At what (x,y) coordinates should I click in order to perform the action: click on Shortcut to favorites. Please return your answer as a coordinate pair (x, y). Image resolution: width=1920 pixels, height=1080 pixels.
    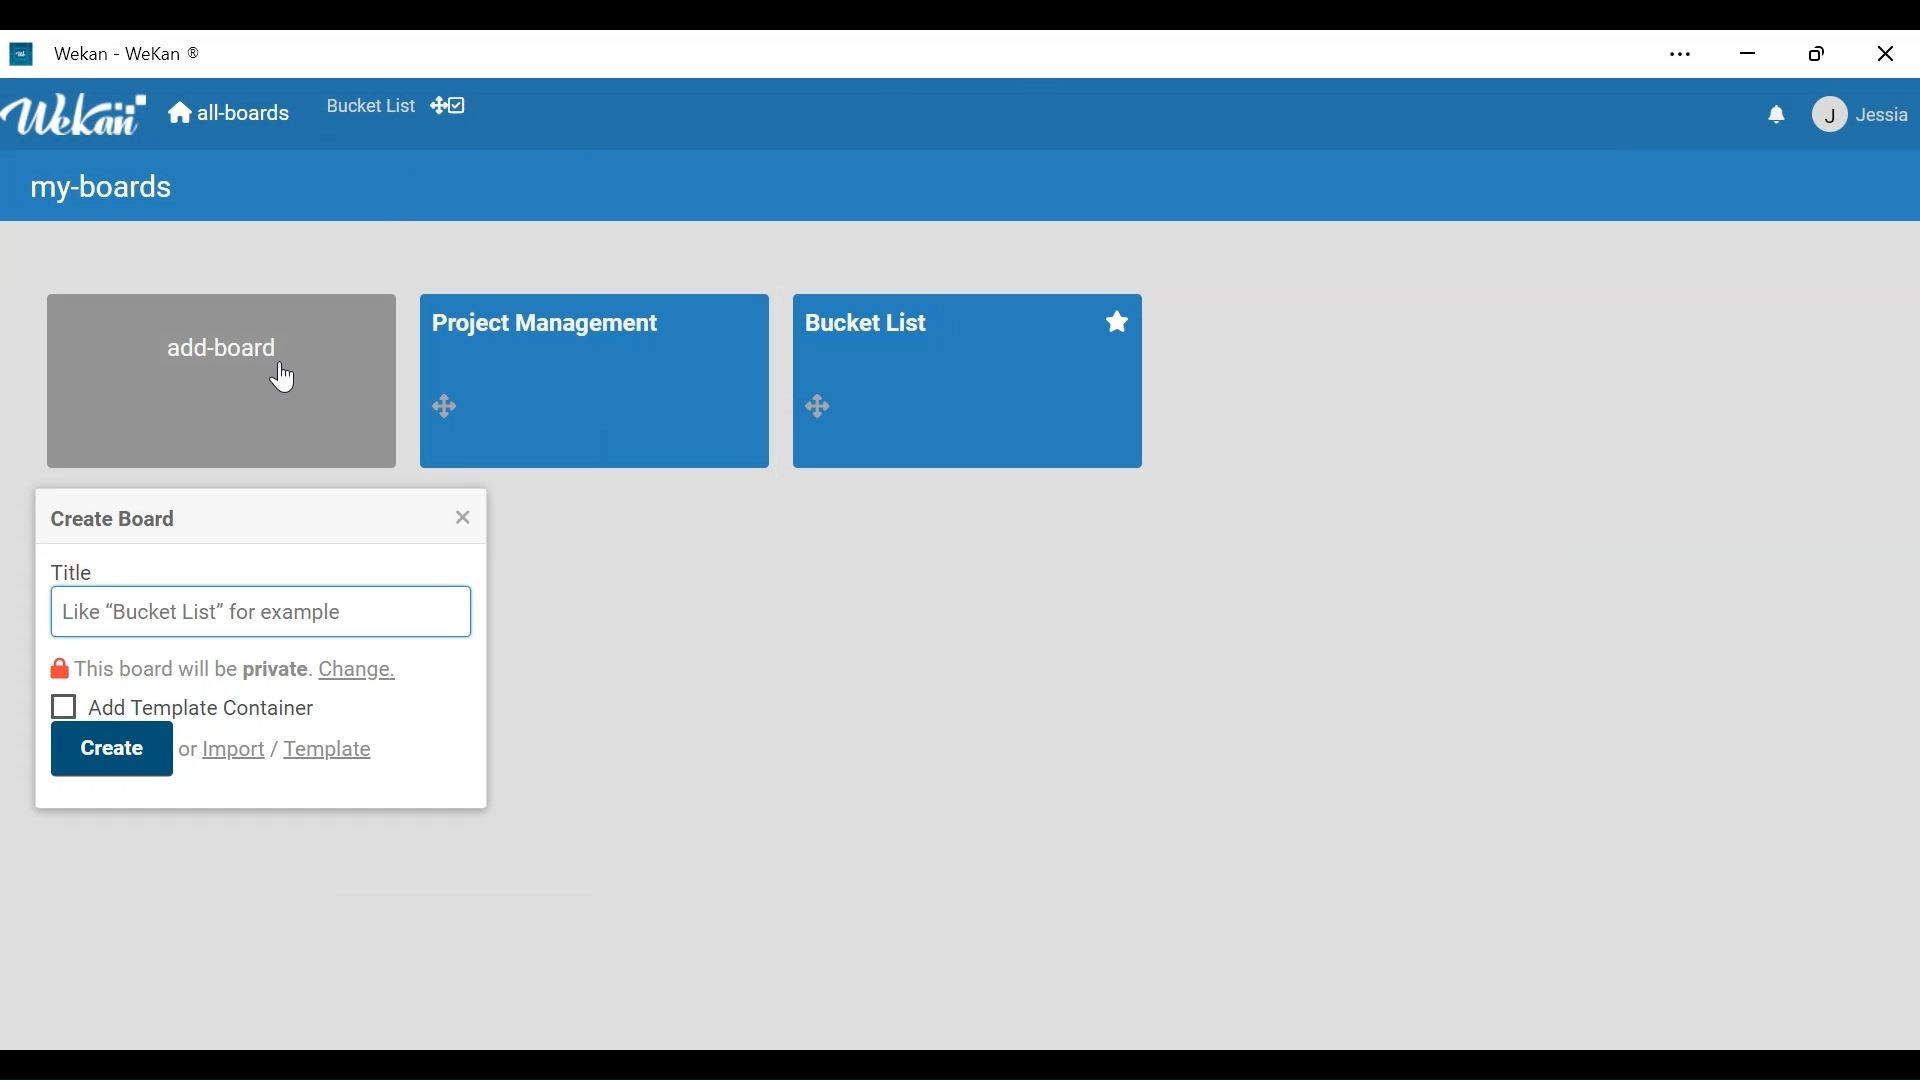
    Looking at the image, I should click on (371, 104).